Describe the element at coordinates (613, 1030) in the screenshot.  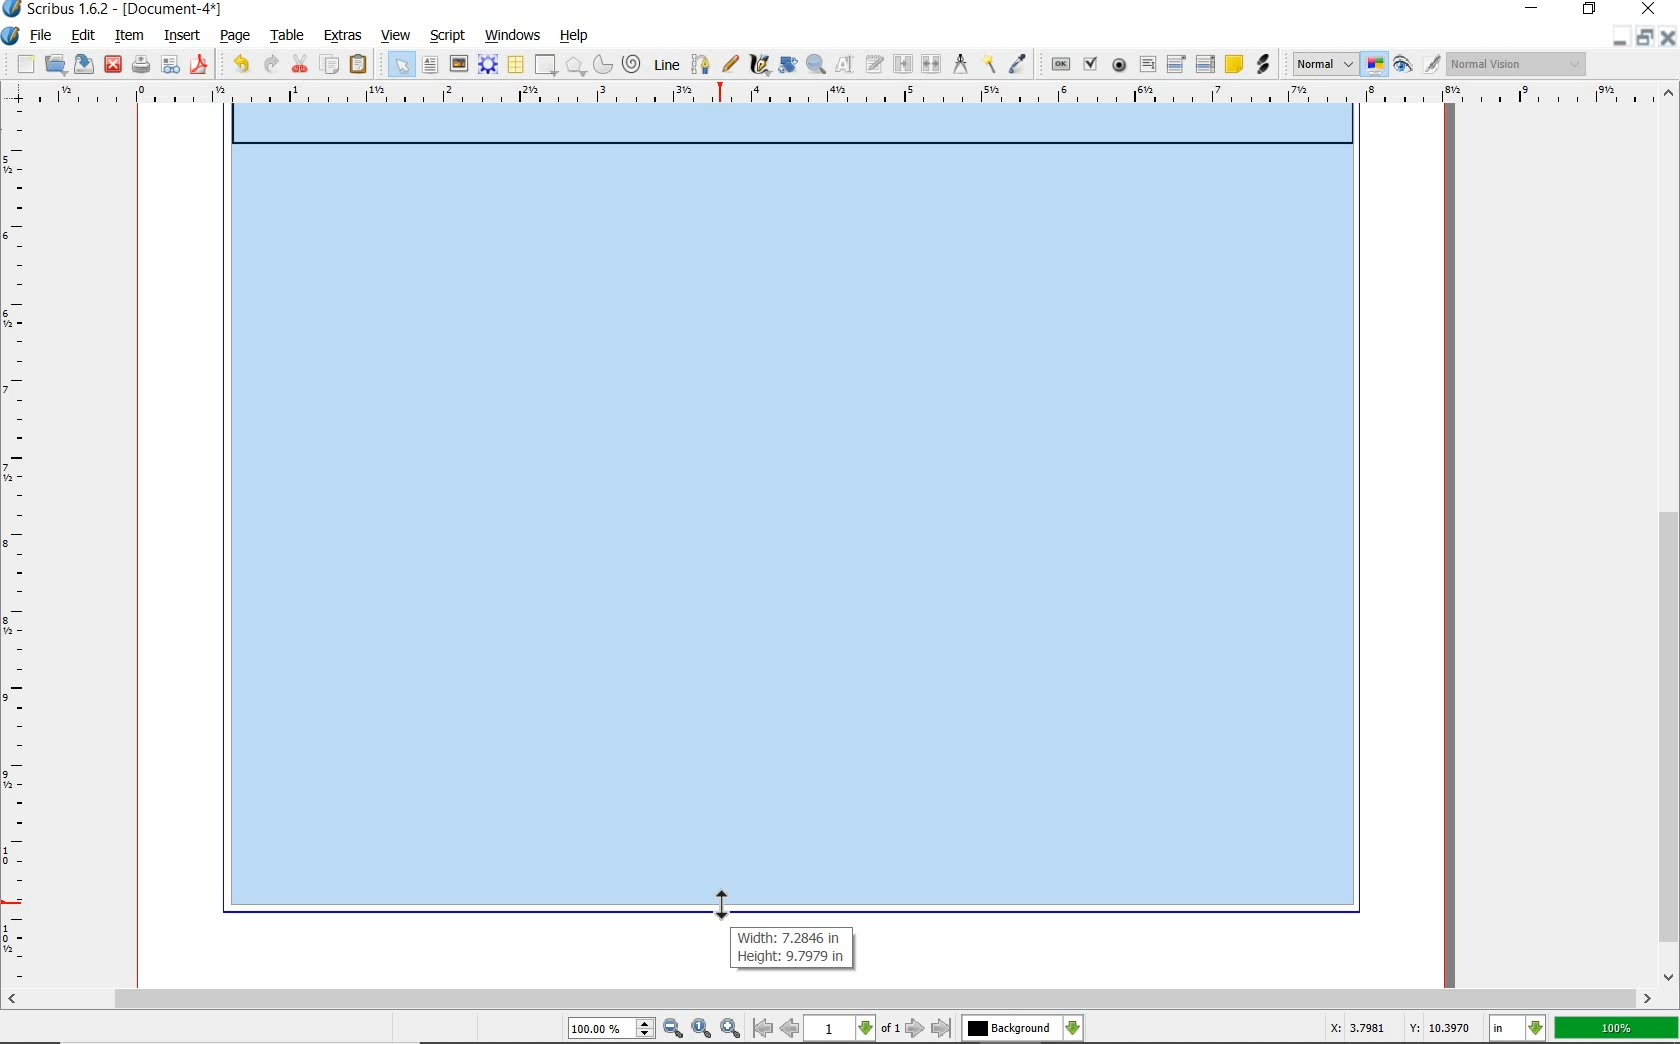
I see `100.00%` at that location.